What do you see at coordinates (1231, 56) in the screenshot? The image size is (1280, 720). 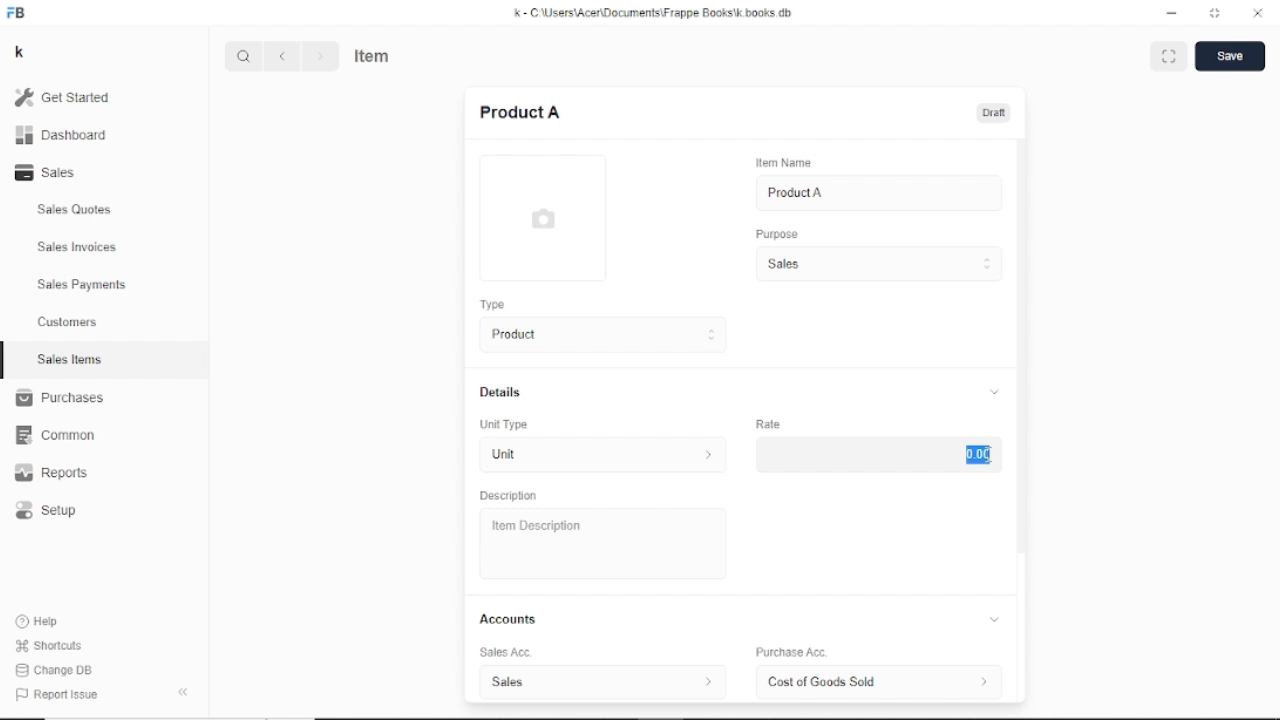 I see `Save` at bounding box center [1231, 56].